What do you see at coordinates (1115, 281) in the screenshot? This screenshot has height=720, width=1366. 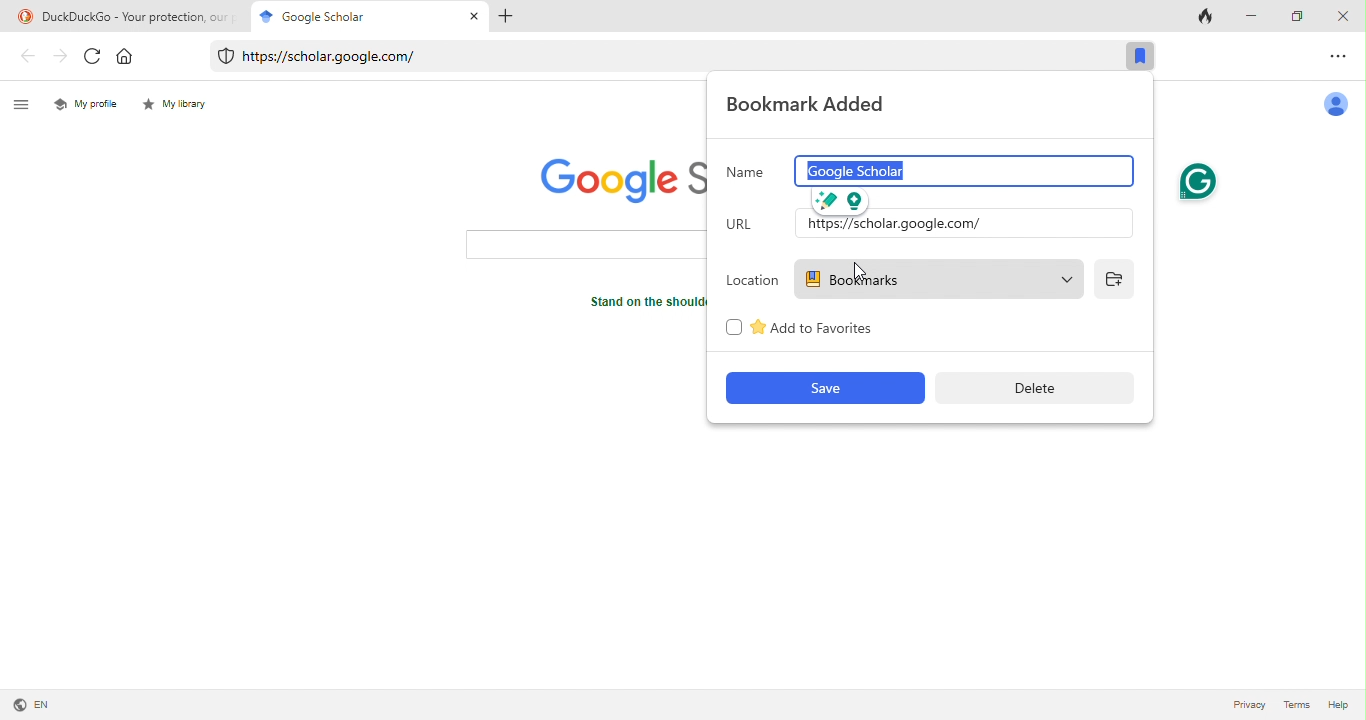 I see `add folder` at bounding box center [1115, 281].